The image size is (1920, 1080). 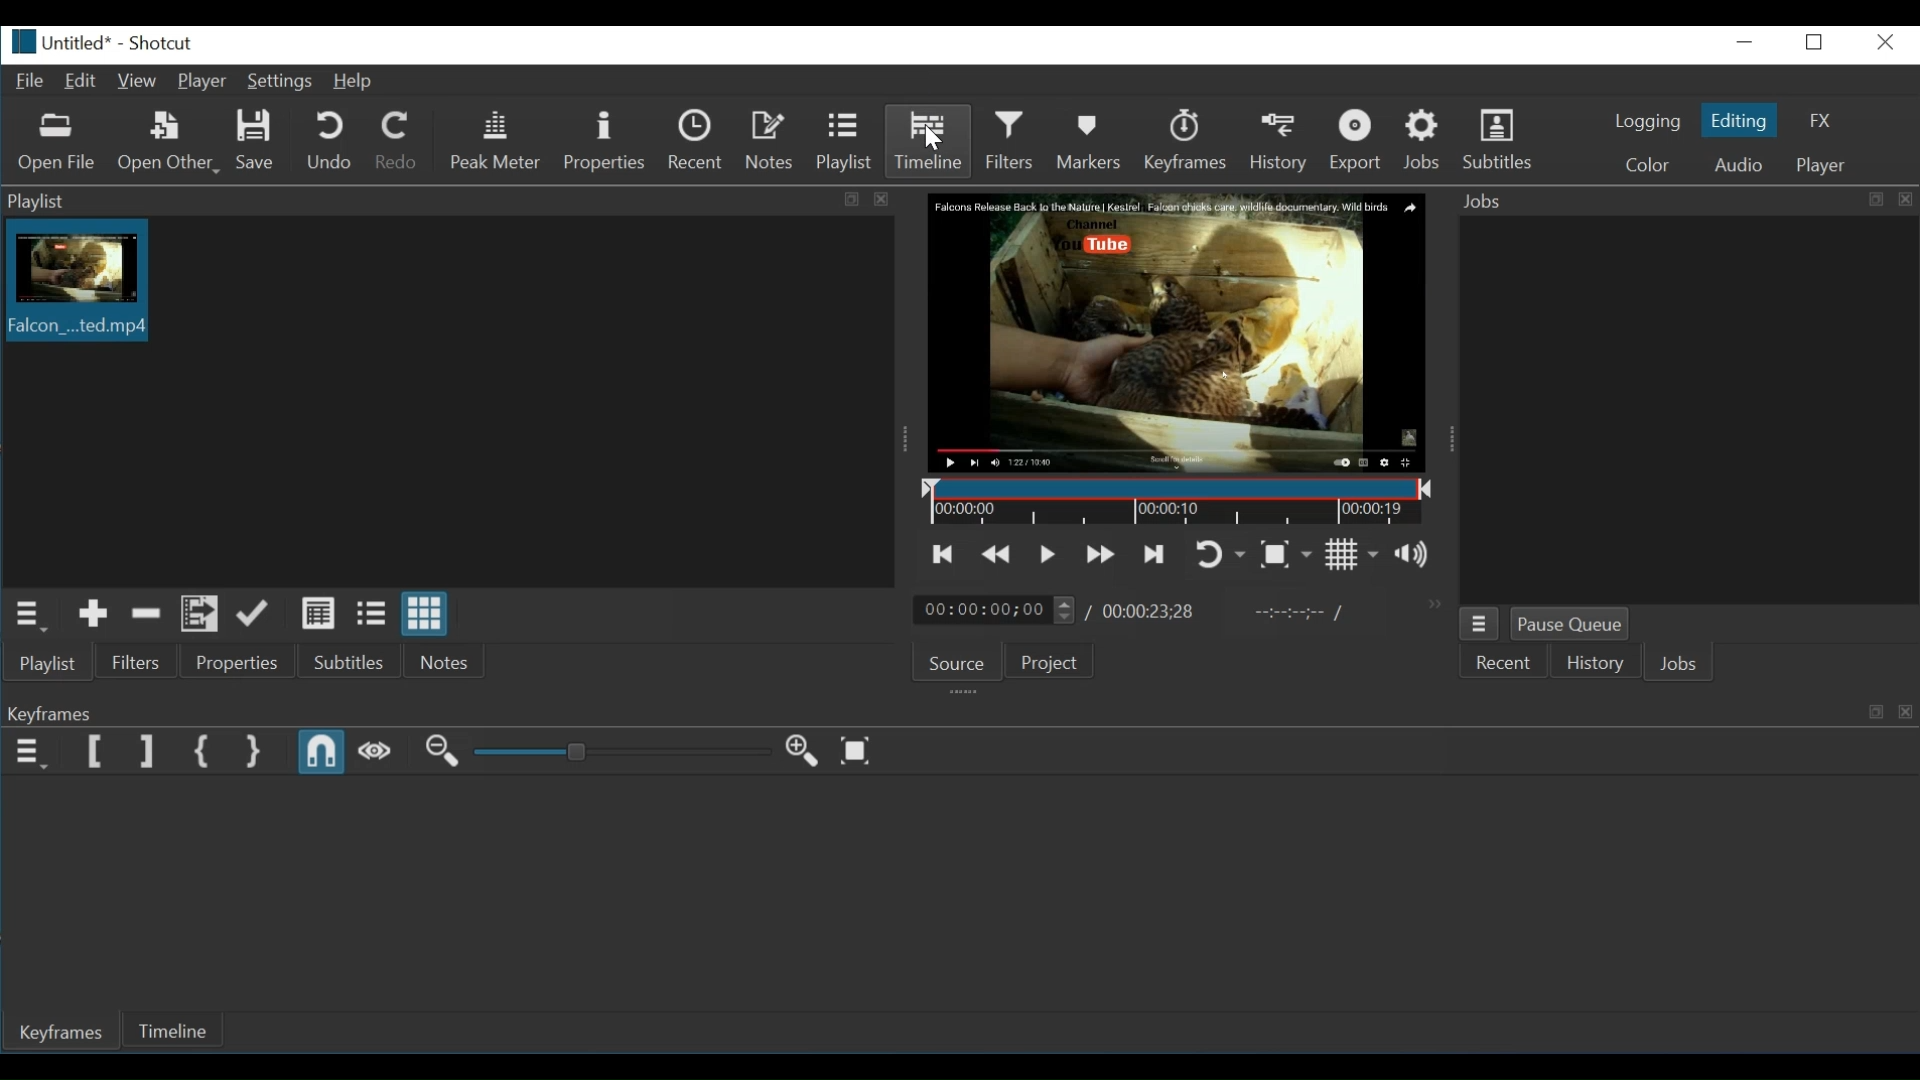 What do you see at coordinates (446, 659) in the screenshot?
I see `Notes` at bounding box center [446, 659].